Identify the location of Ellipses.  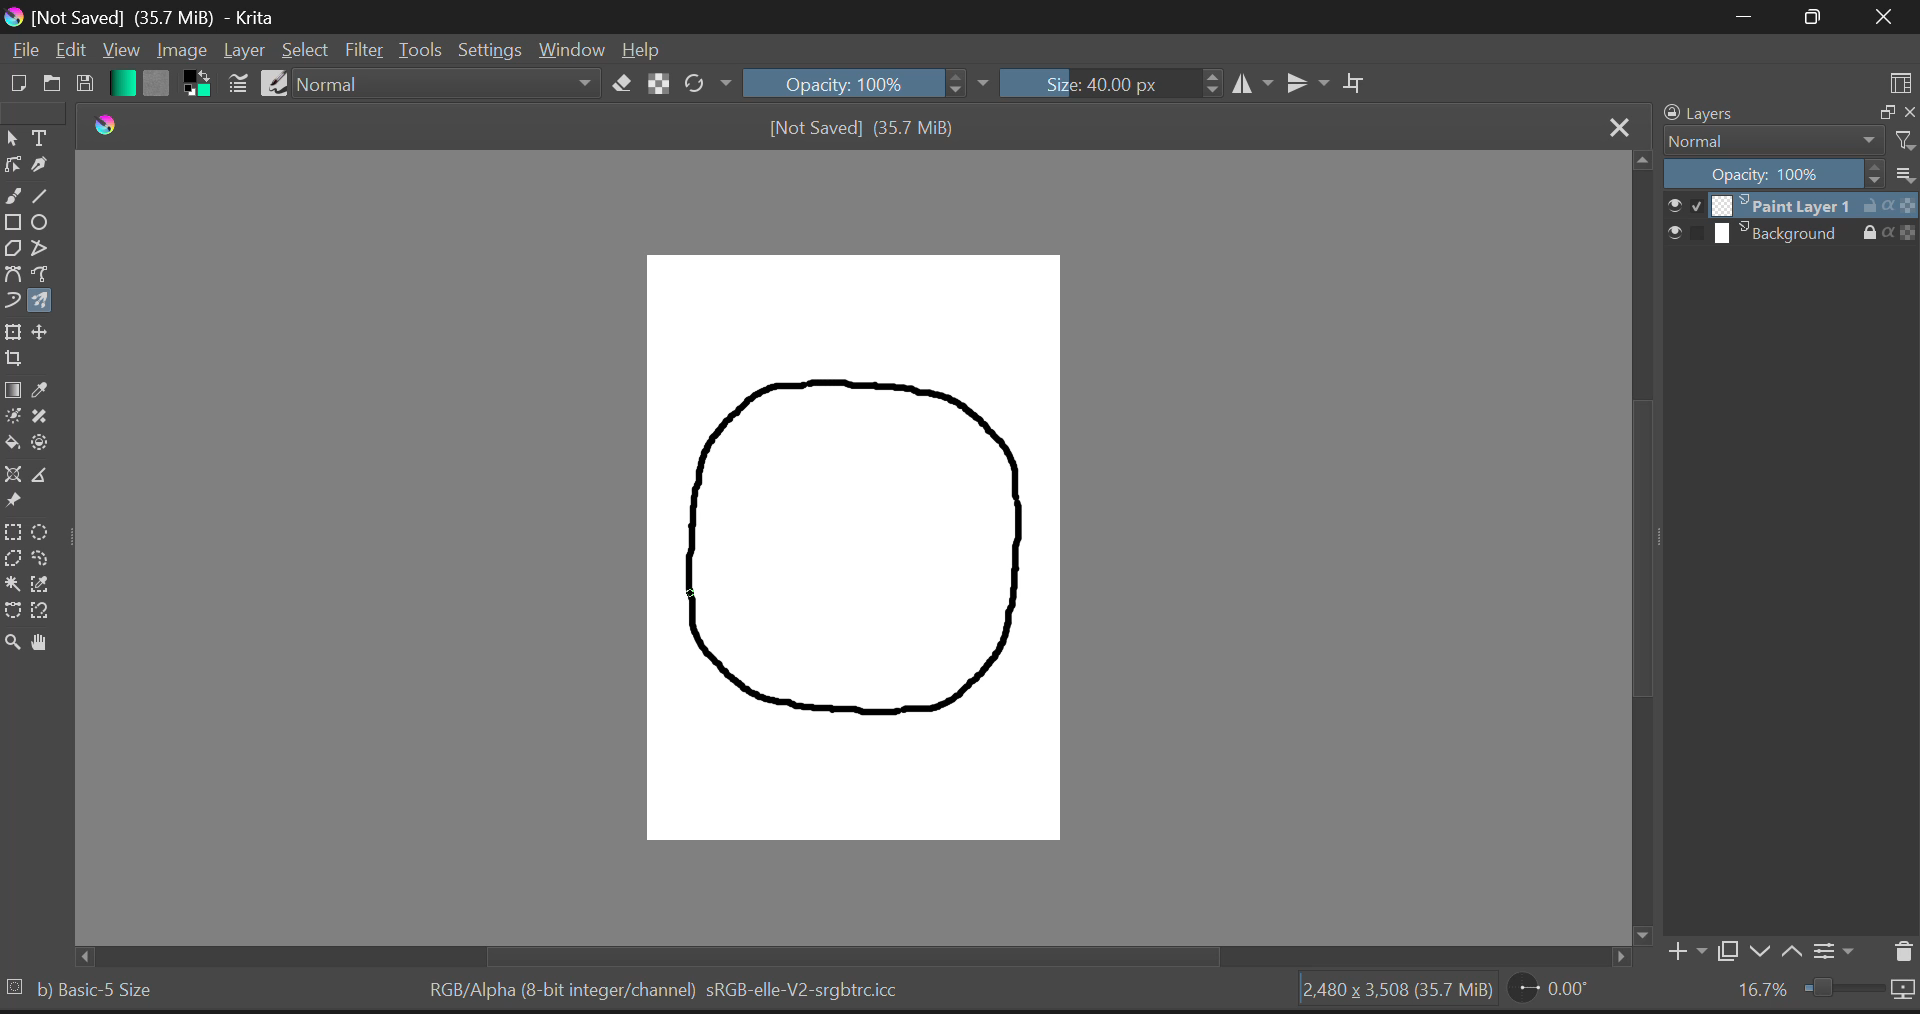
(43, 222).